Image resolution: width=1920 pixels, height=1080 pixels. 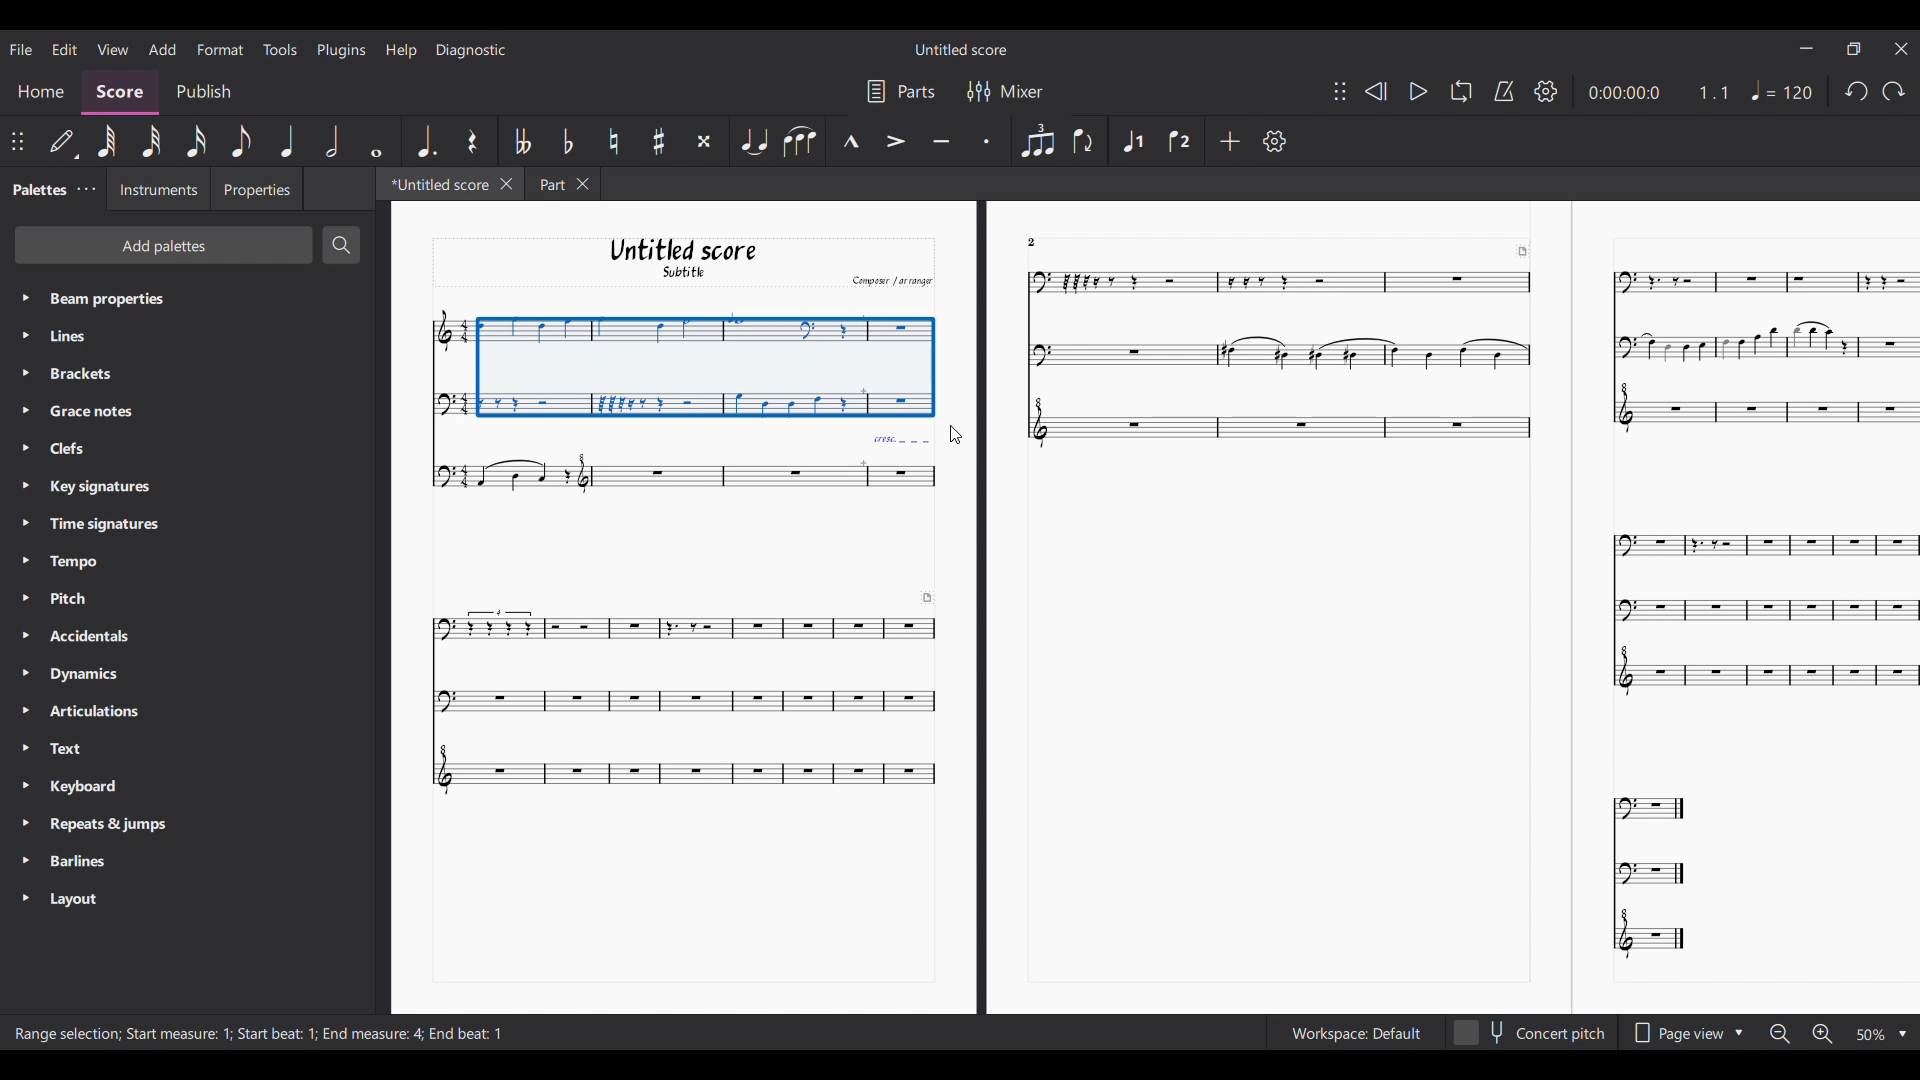 I want to click on , so click(x=1764, y=405).